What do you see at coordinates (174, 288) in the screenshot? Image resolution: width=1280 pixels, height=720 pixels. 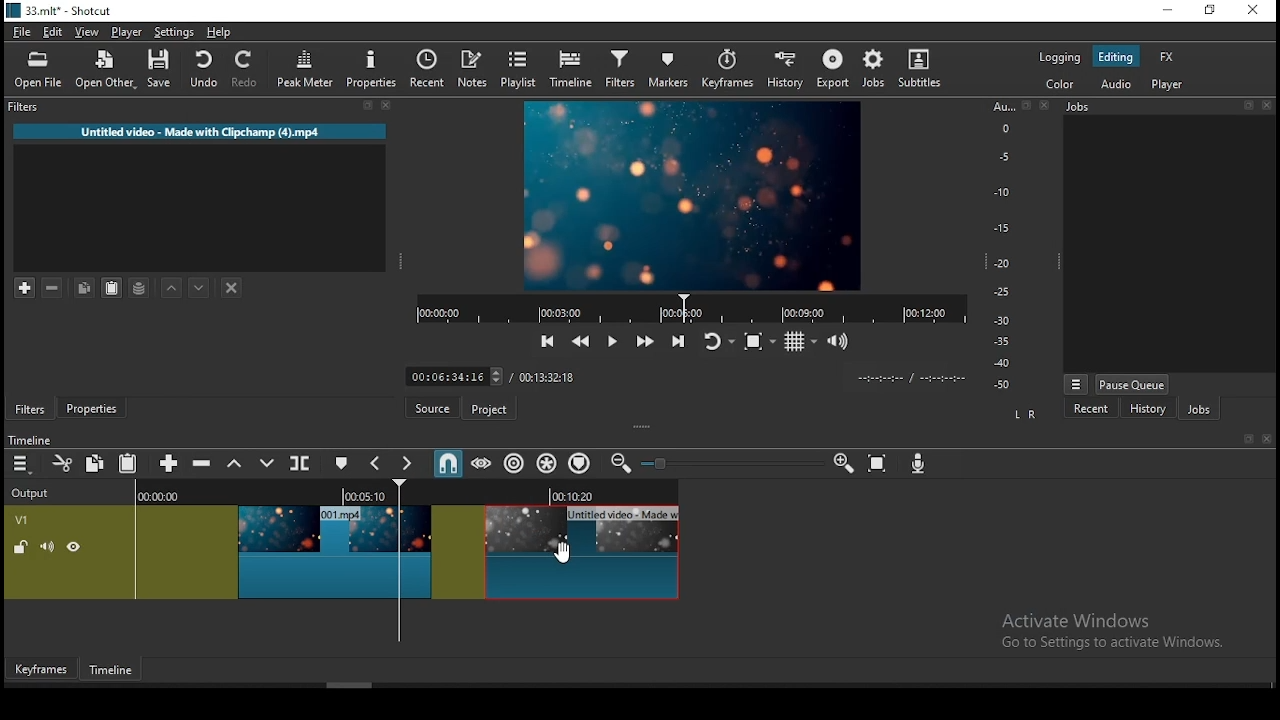 I see `move filter up` at bounding box center [174, 288].